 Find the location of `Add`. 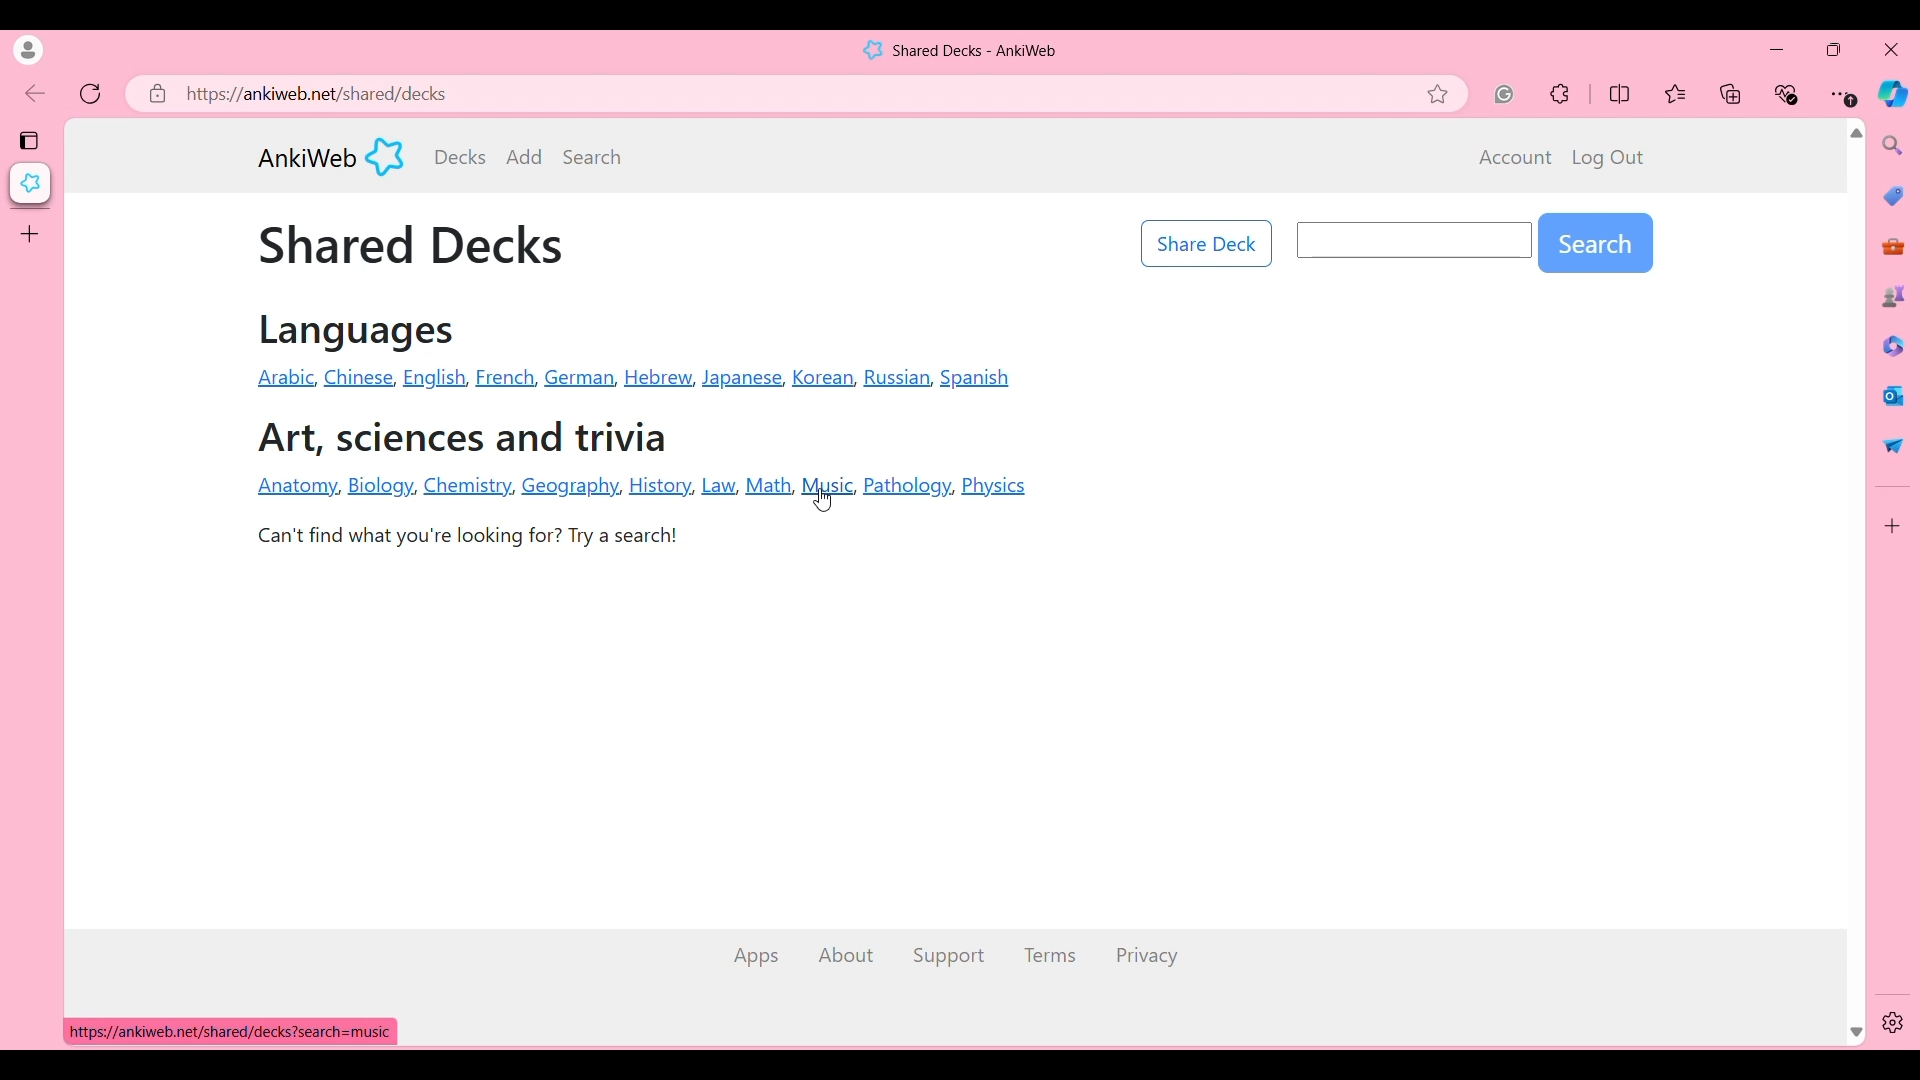

Add is located at coordinates (525, 156).